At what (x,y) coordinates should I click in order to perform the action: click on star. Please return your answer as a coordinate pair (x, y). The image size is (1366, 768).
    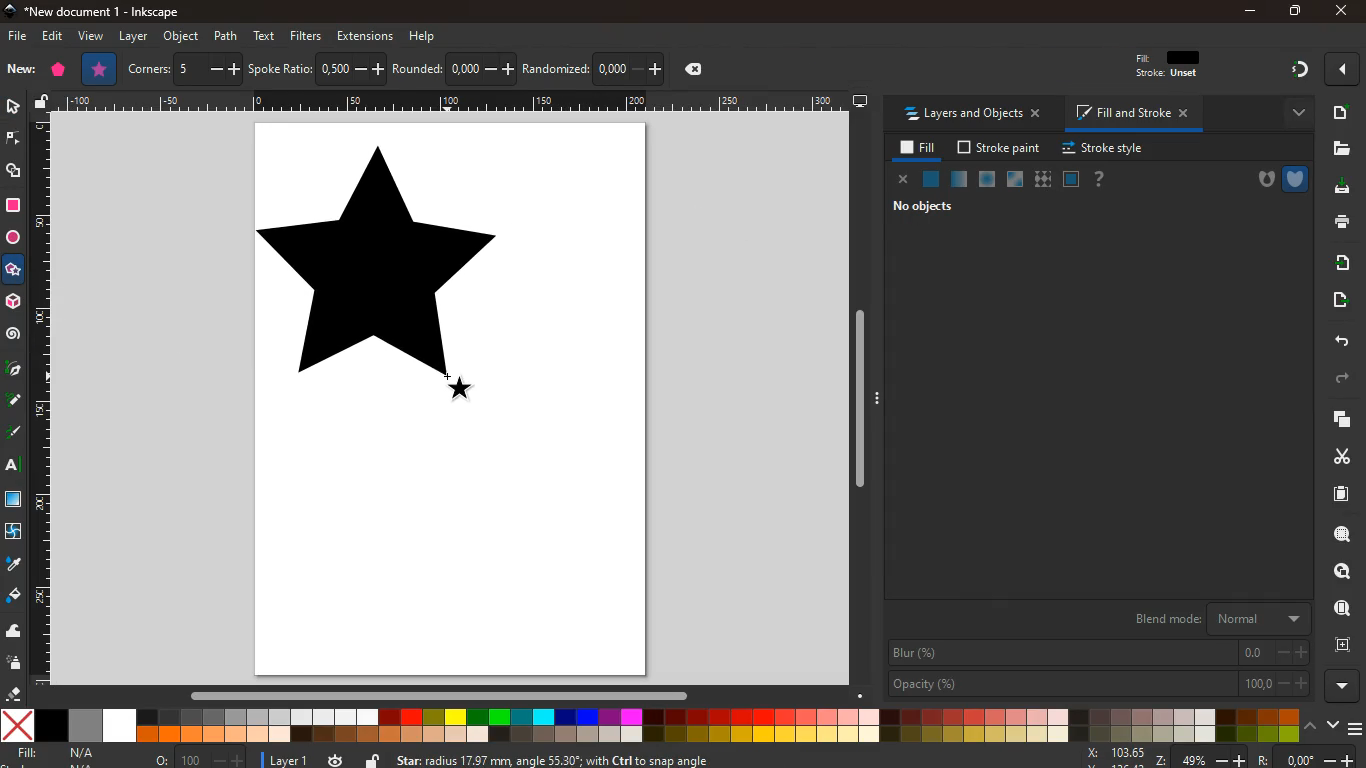
    Looking at the image, I should click on (12, 270).